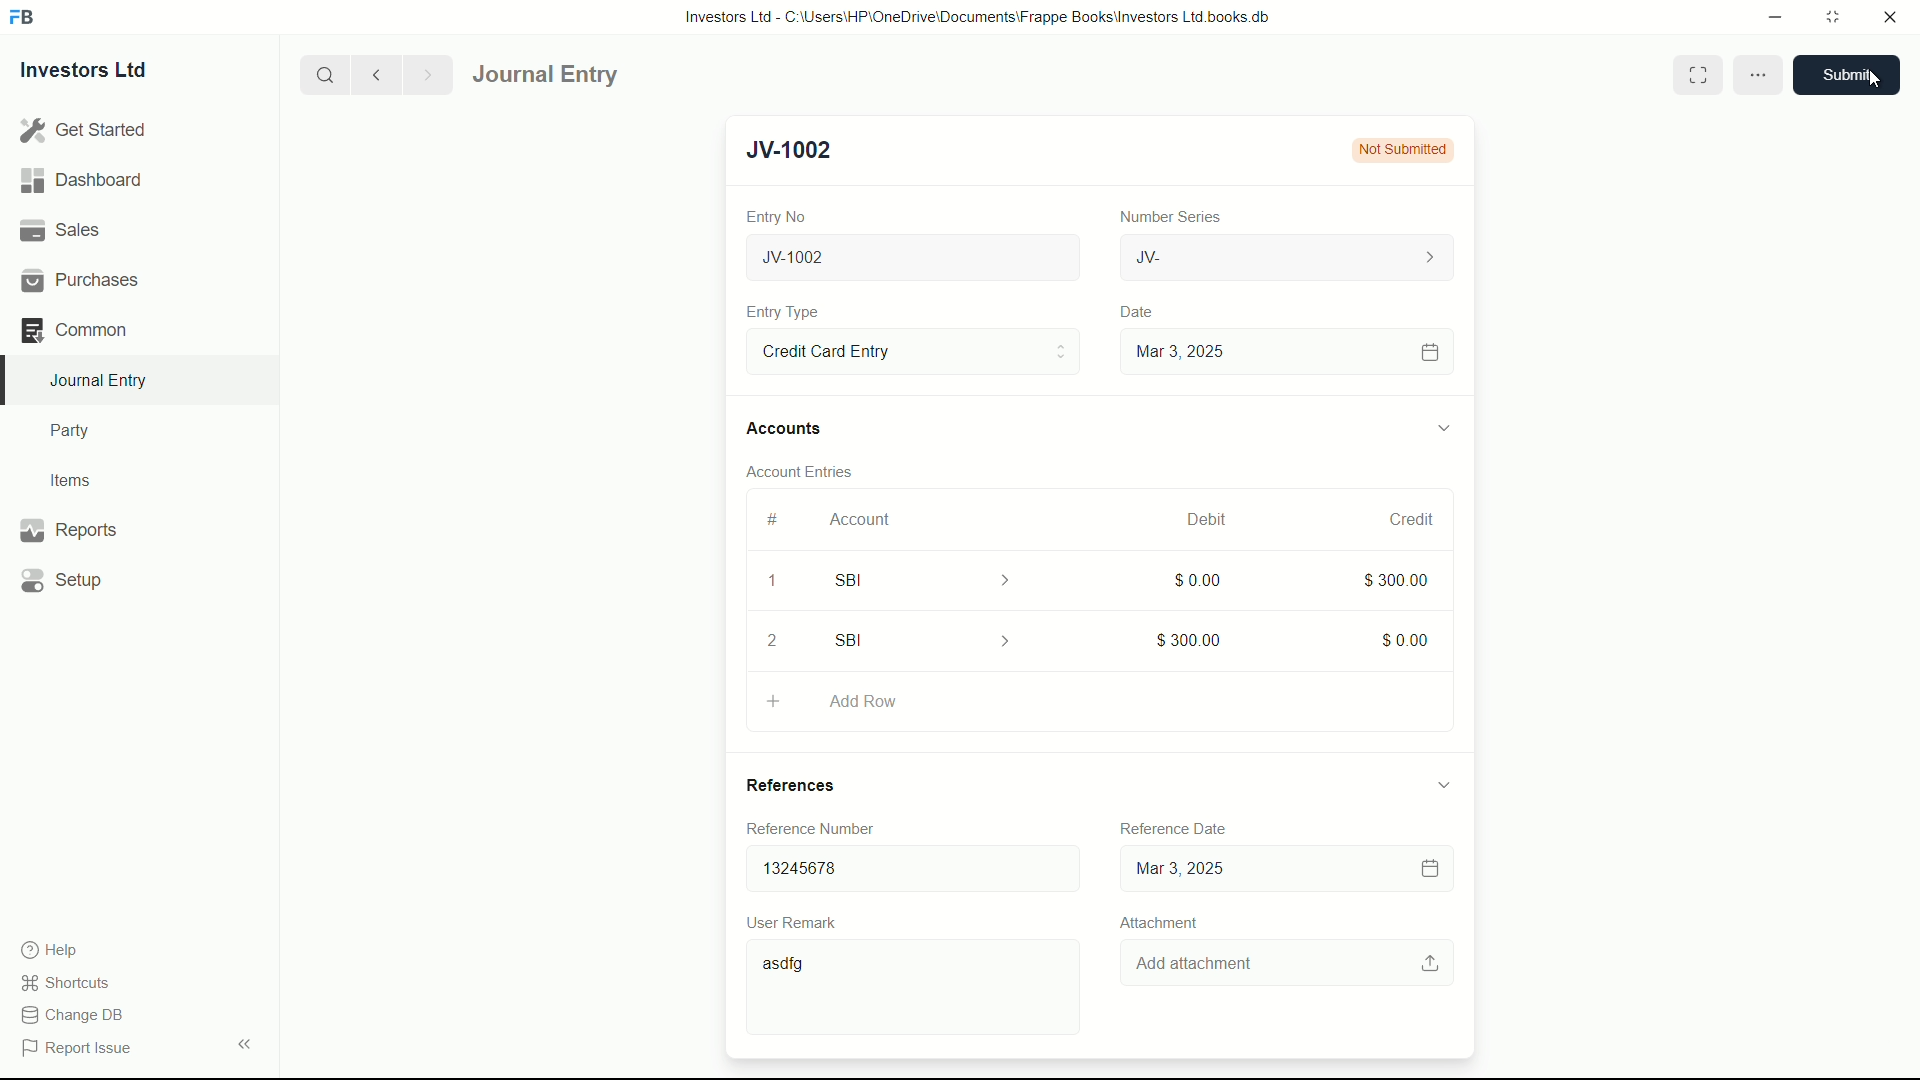 Image resolution: width=1920 pixels, height=1080 pixels. I want to click on March, 2025, so click(1187, 519).